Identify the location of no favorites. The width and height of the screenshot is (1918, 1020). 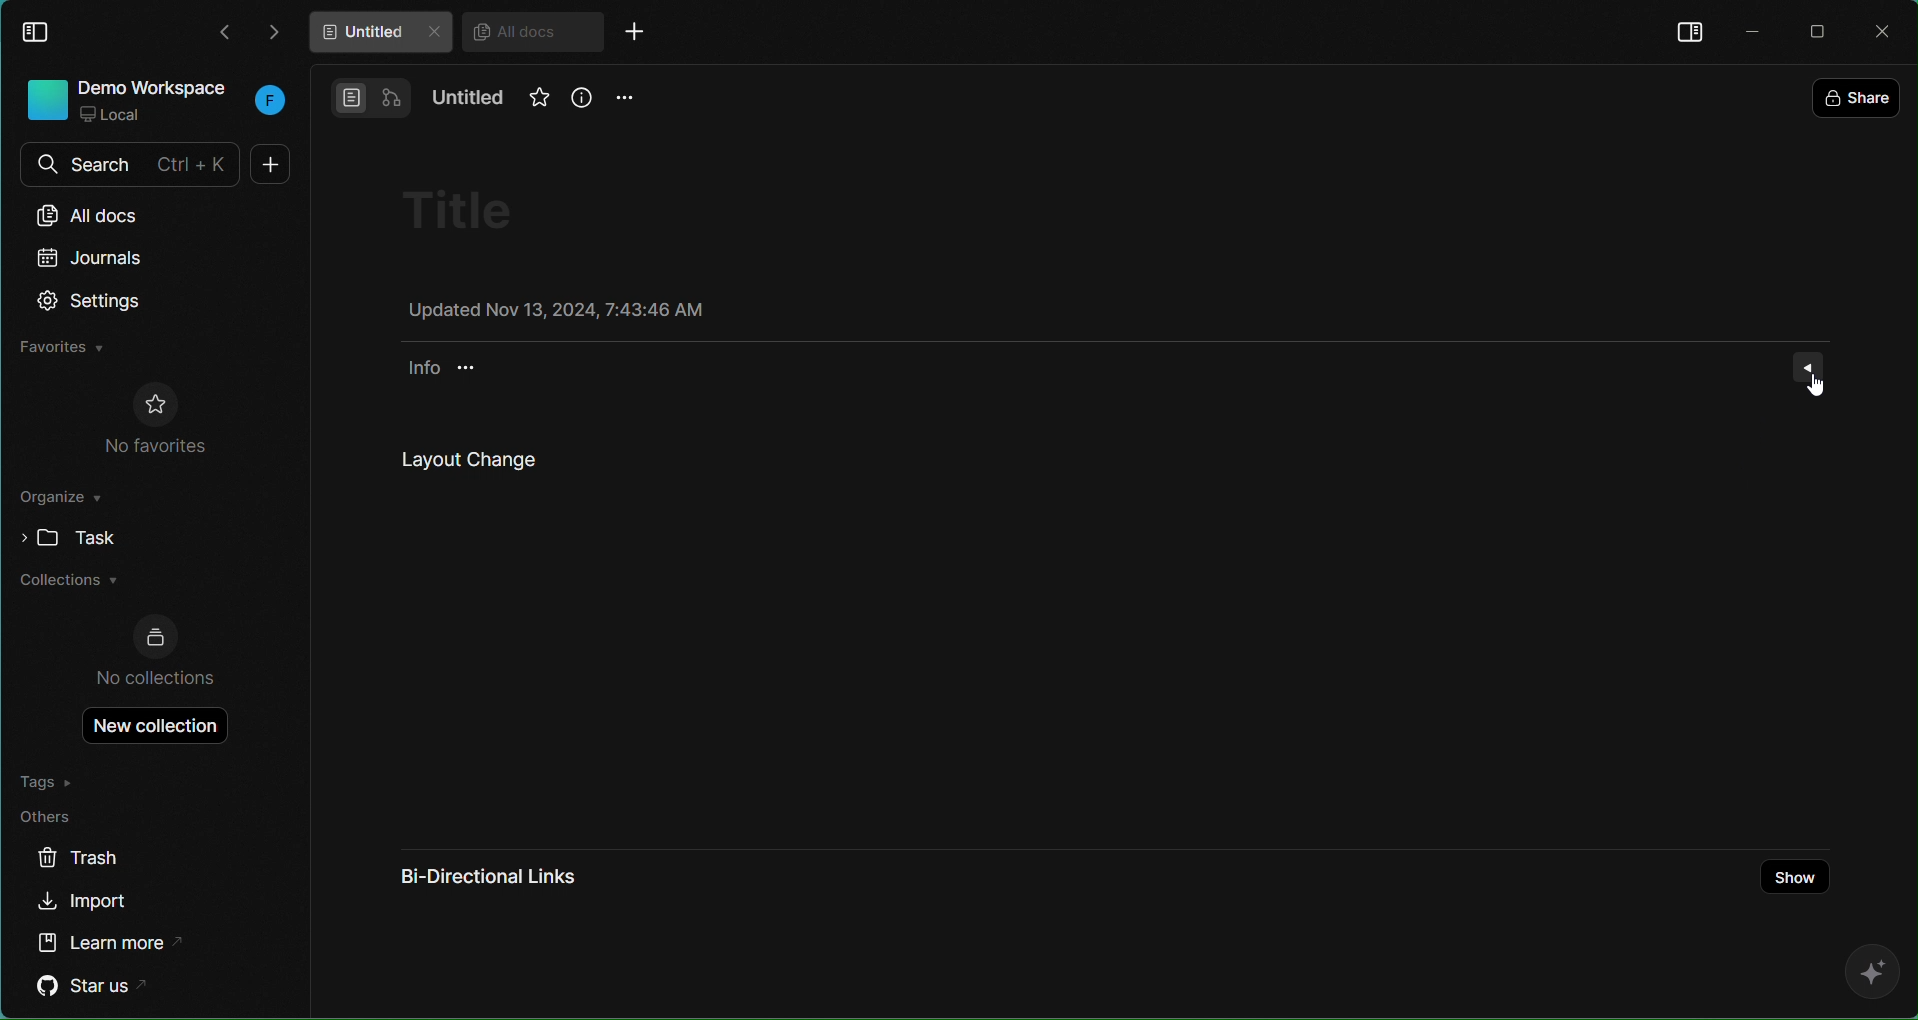
(156, 420).